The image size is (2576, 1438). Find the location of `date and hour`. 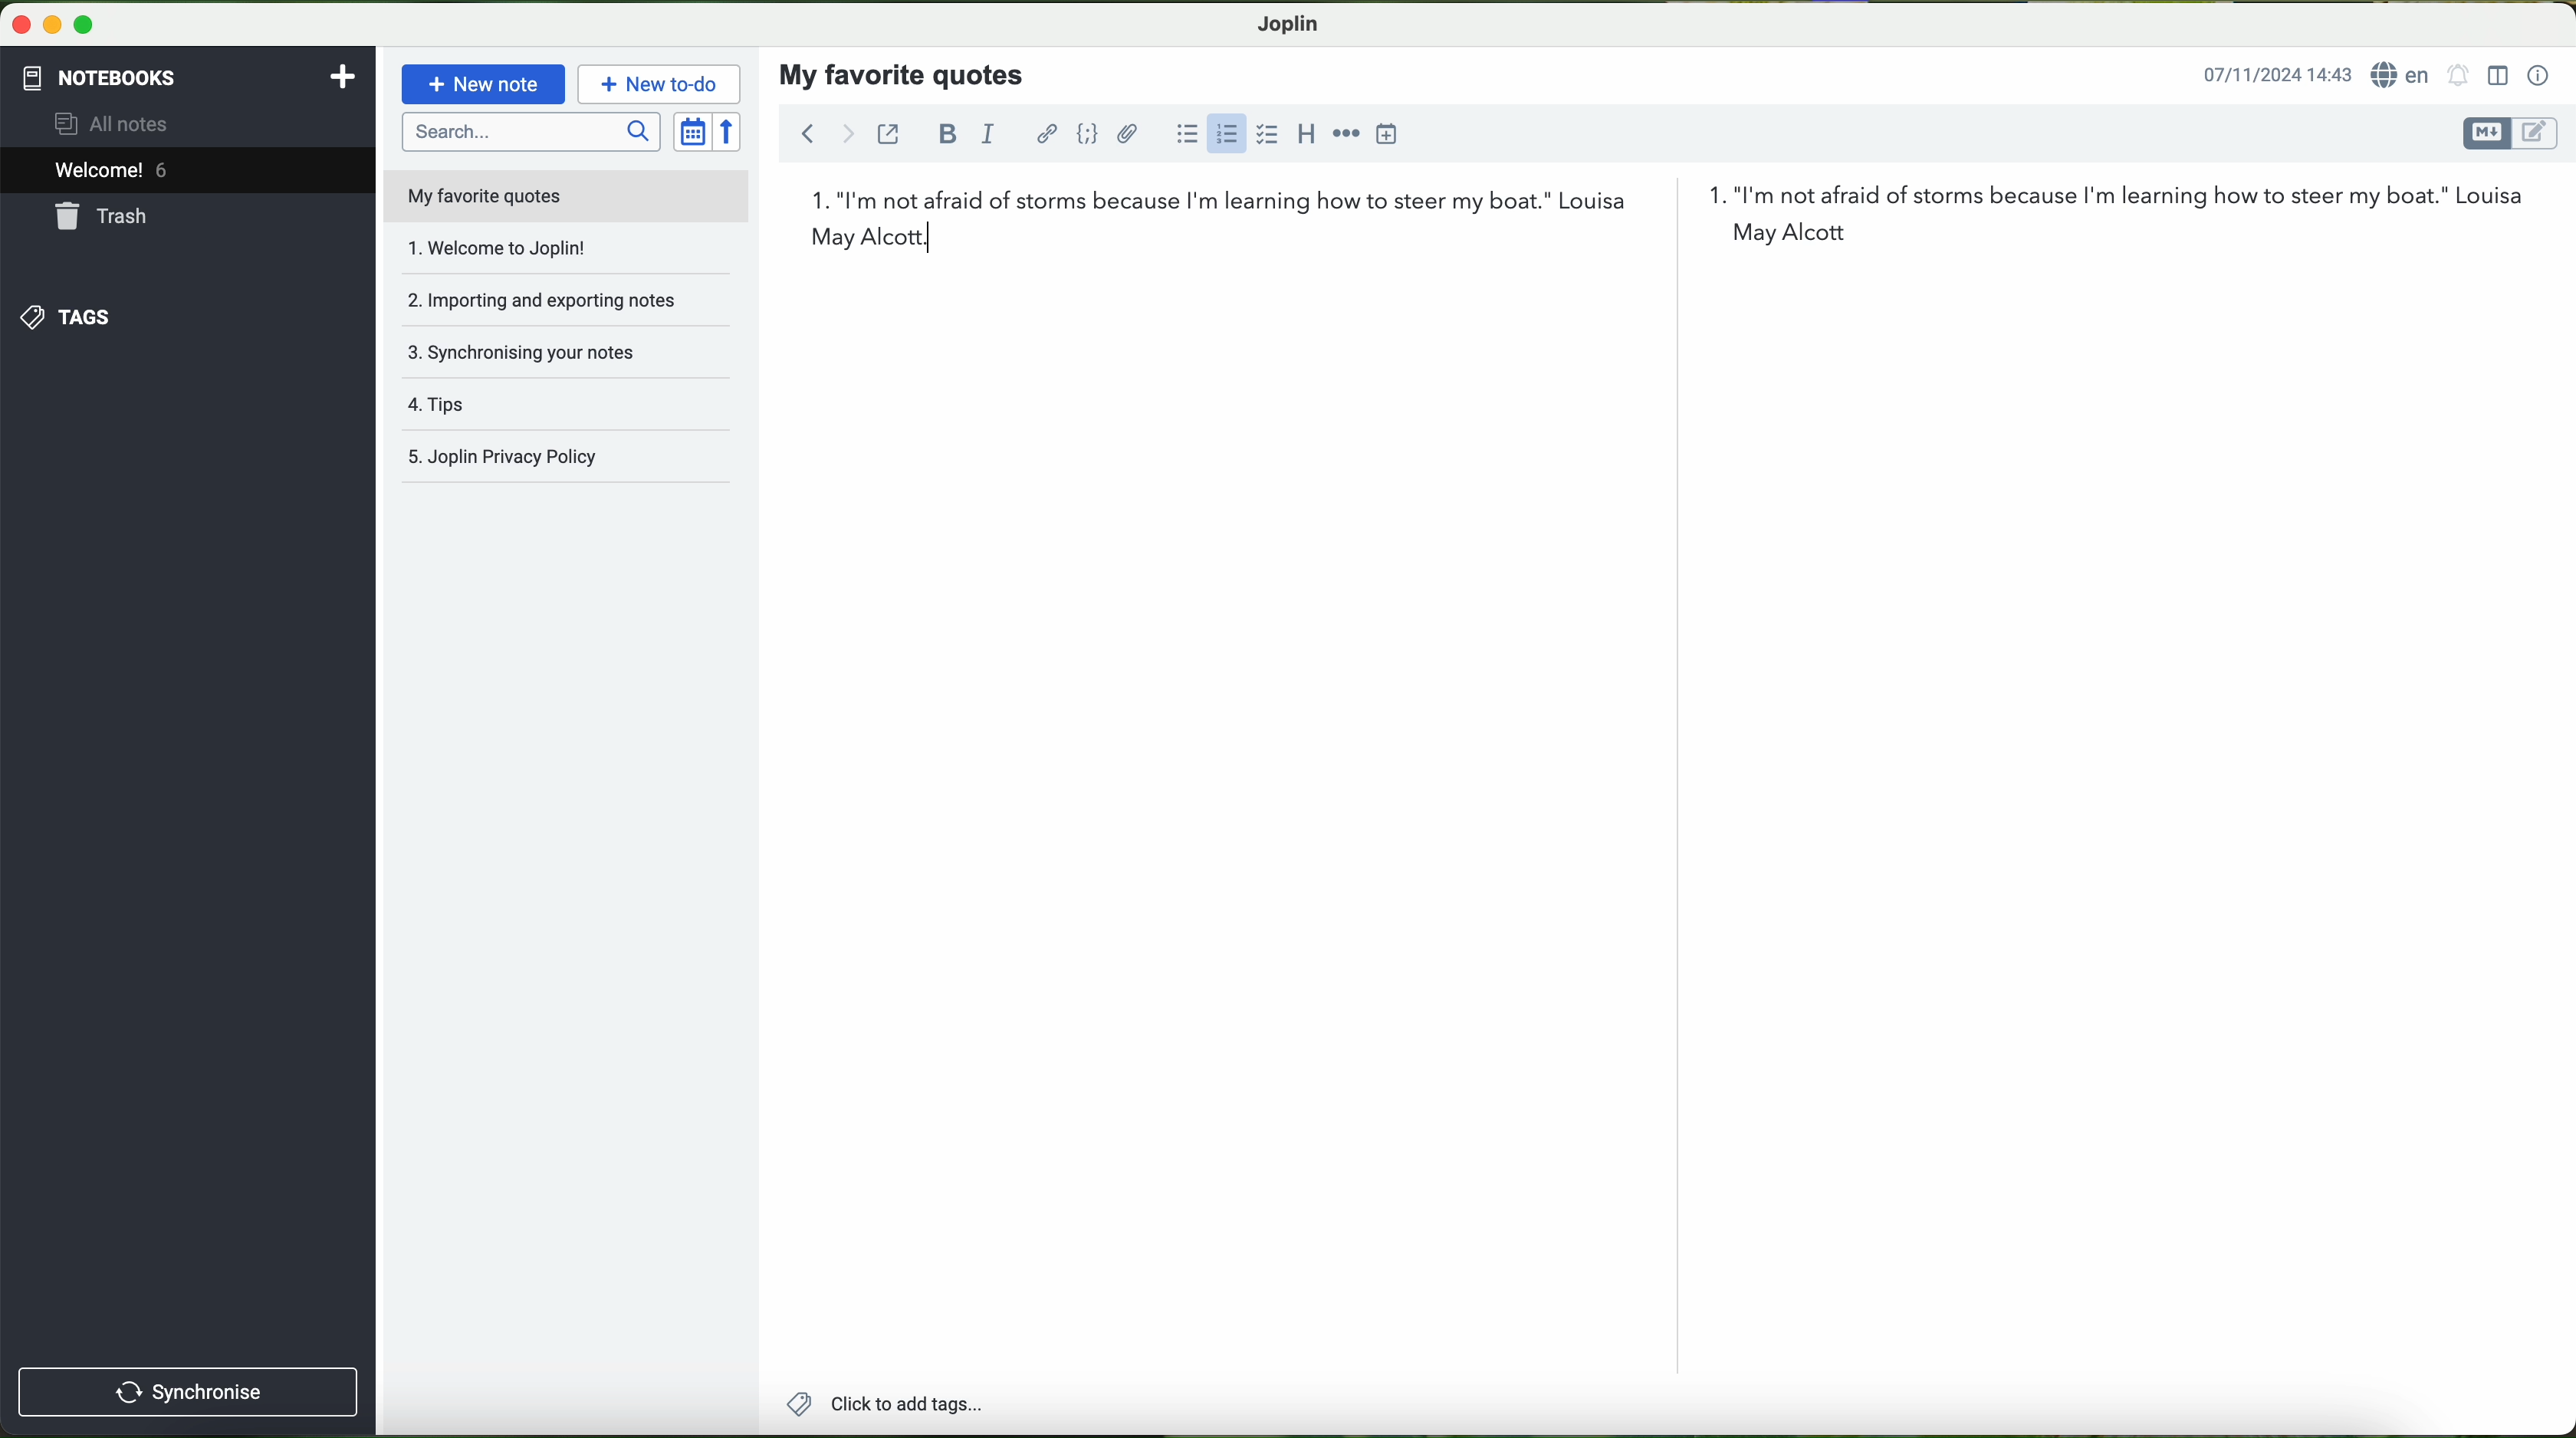

date and hour is located at coordinates (2275, 73).